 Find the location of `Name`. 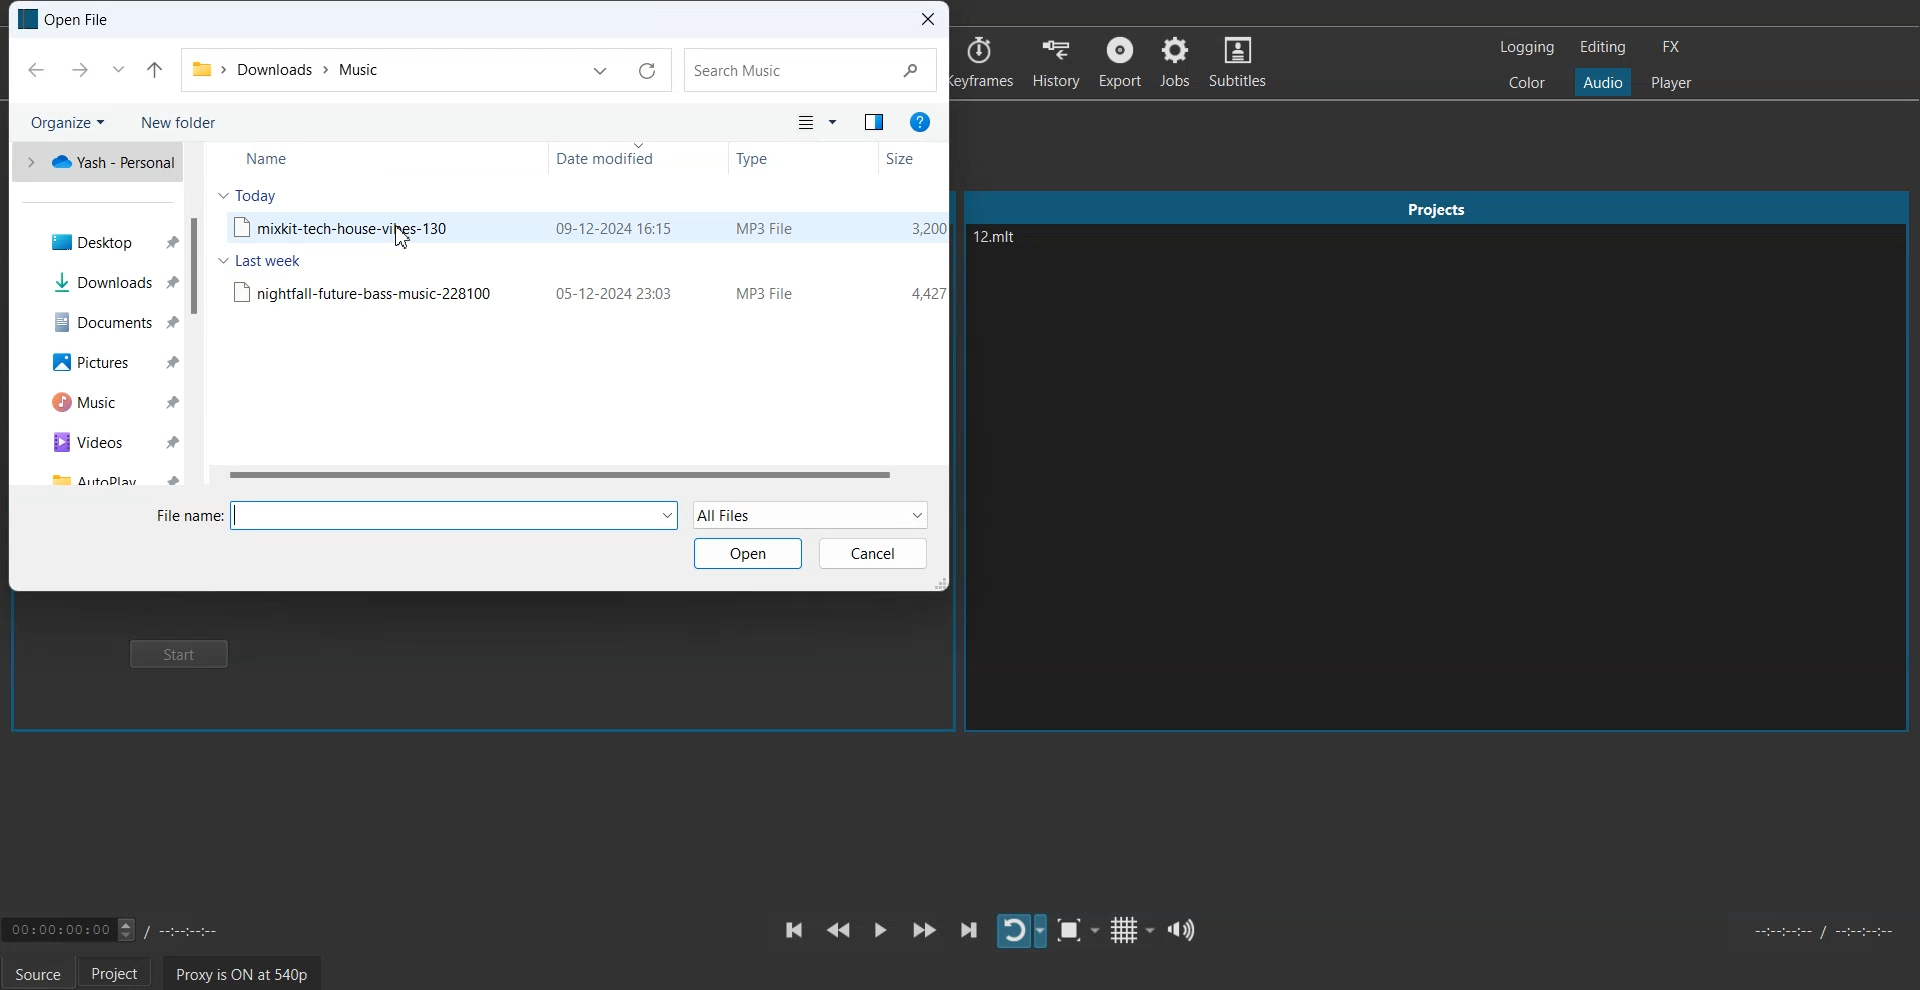

Name is located at coordinates (265, 160).